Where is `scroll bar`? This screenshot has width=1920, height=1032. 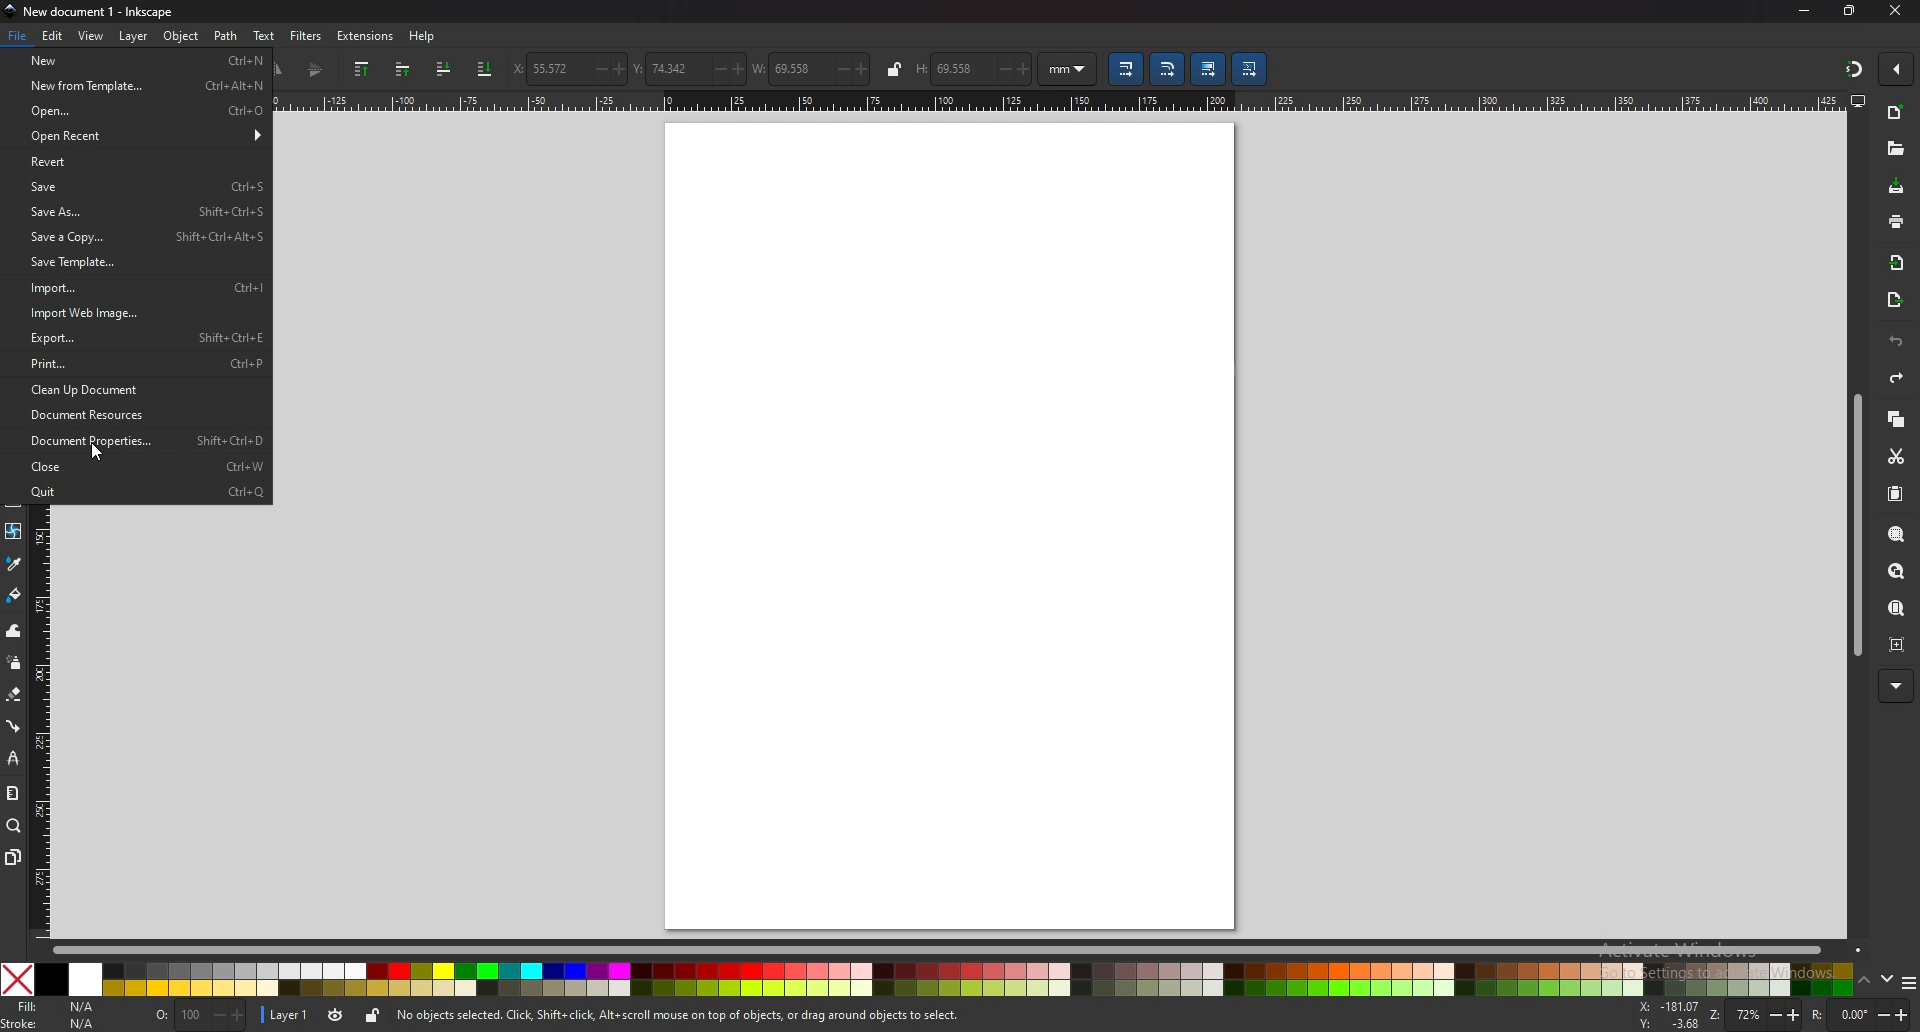
scroll bar is located at coordinates (961, 948).